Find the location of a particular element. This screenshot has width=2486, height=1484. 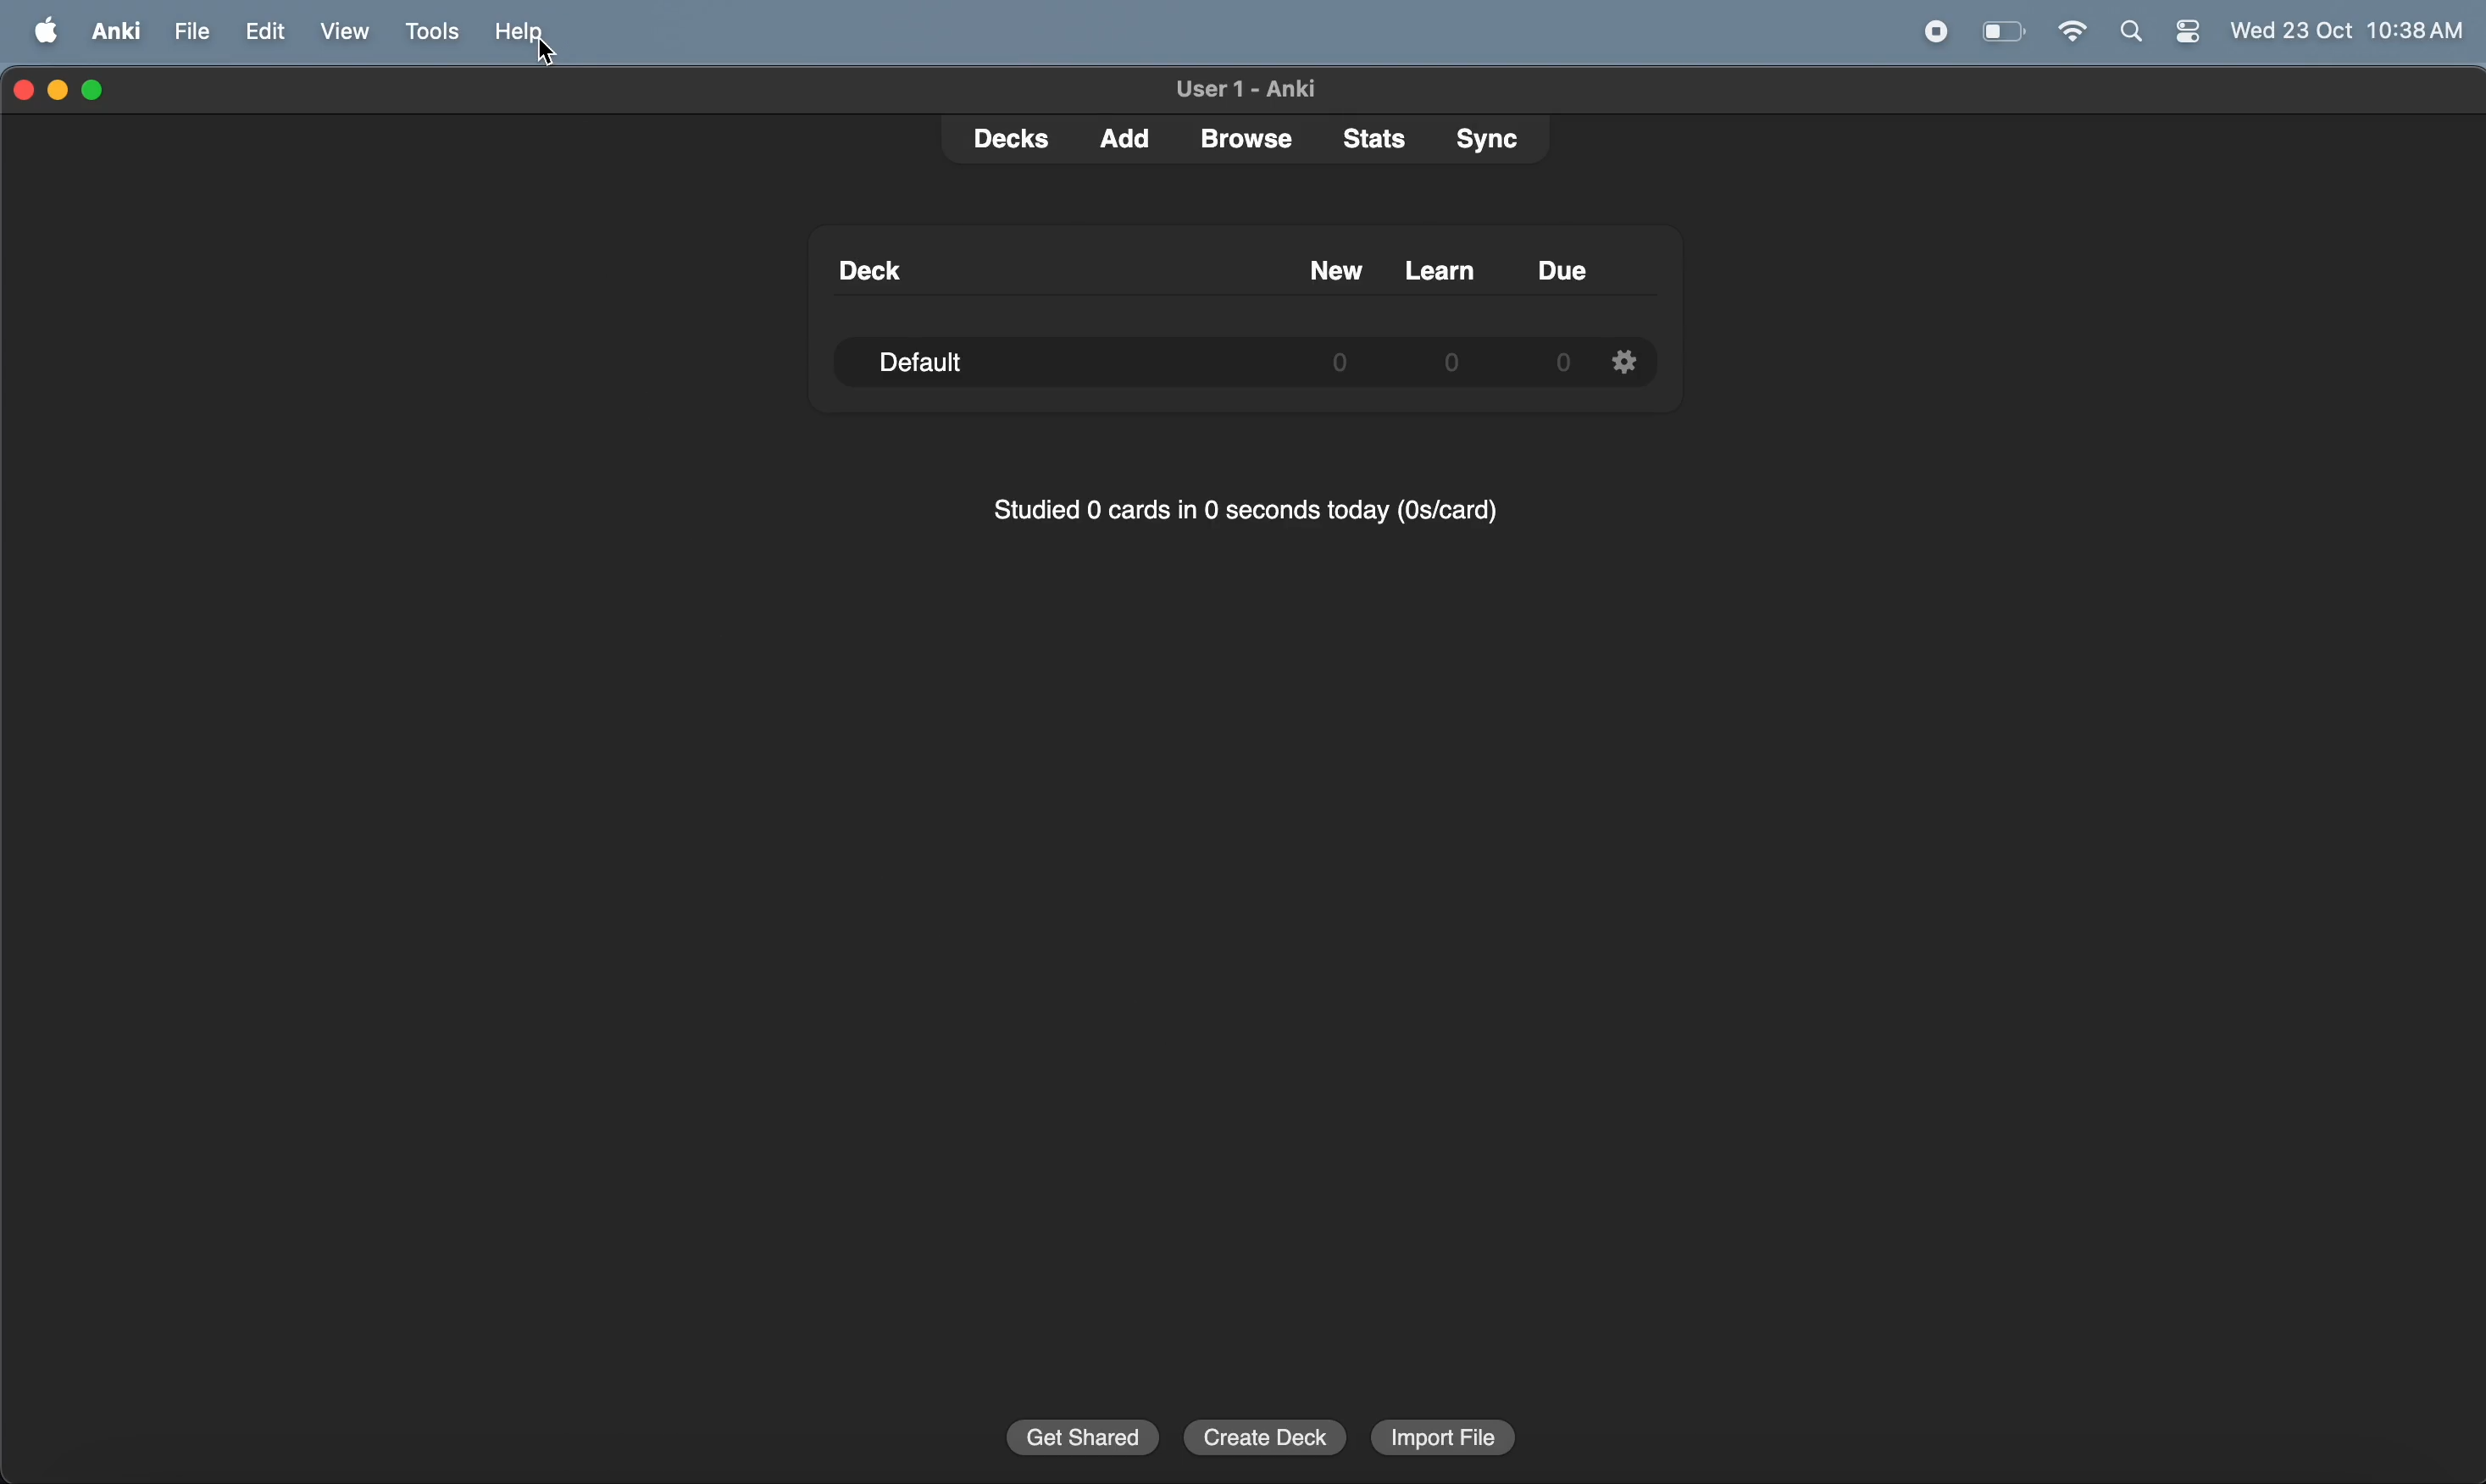

closing window is located at coordinates (24, 91).